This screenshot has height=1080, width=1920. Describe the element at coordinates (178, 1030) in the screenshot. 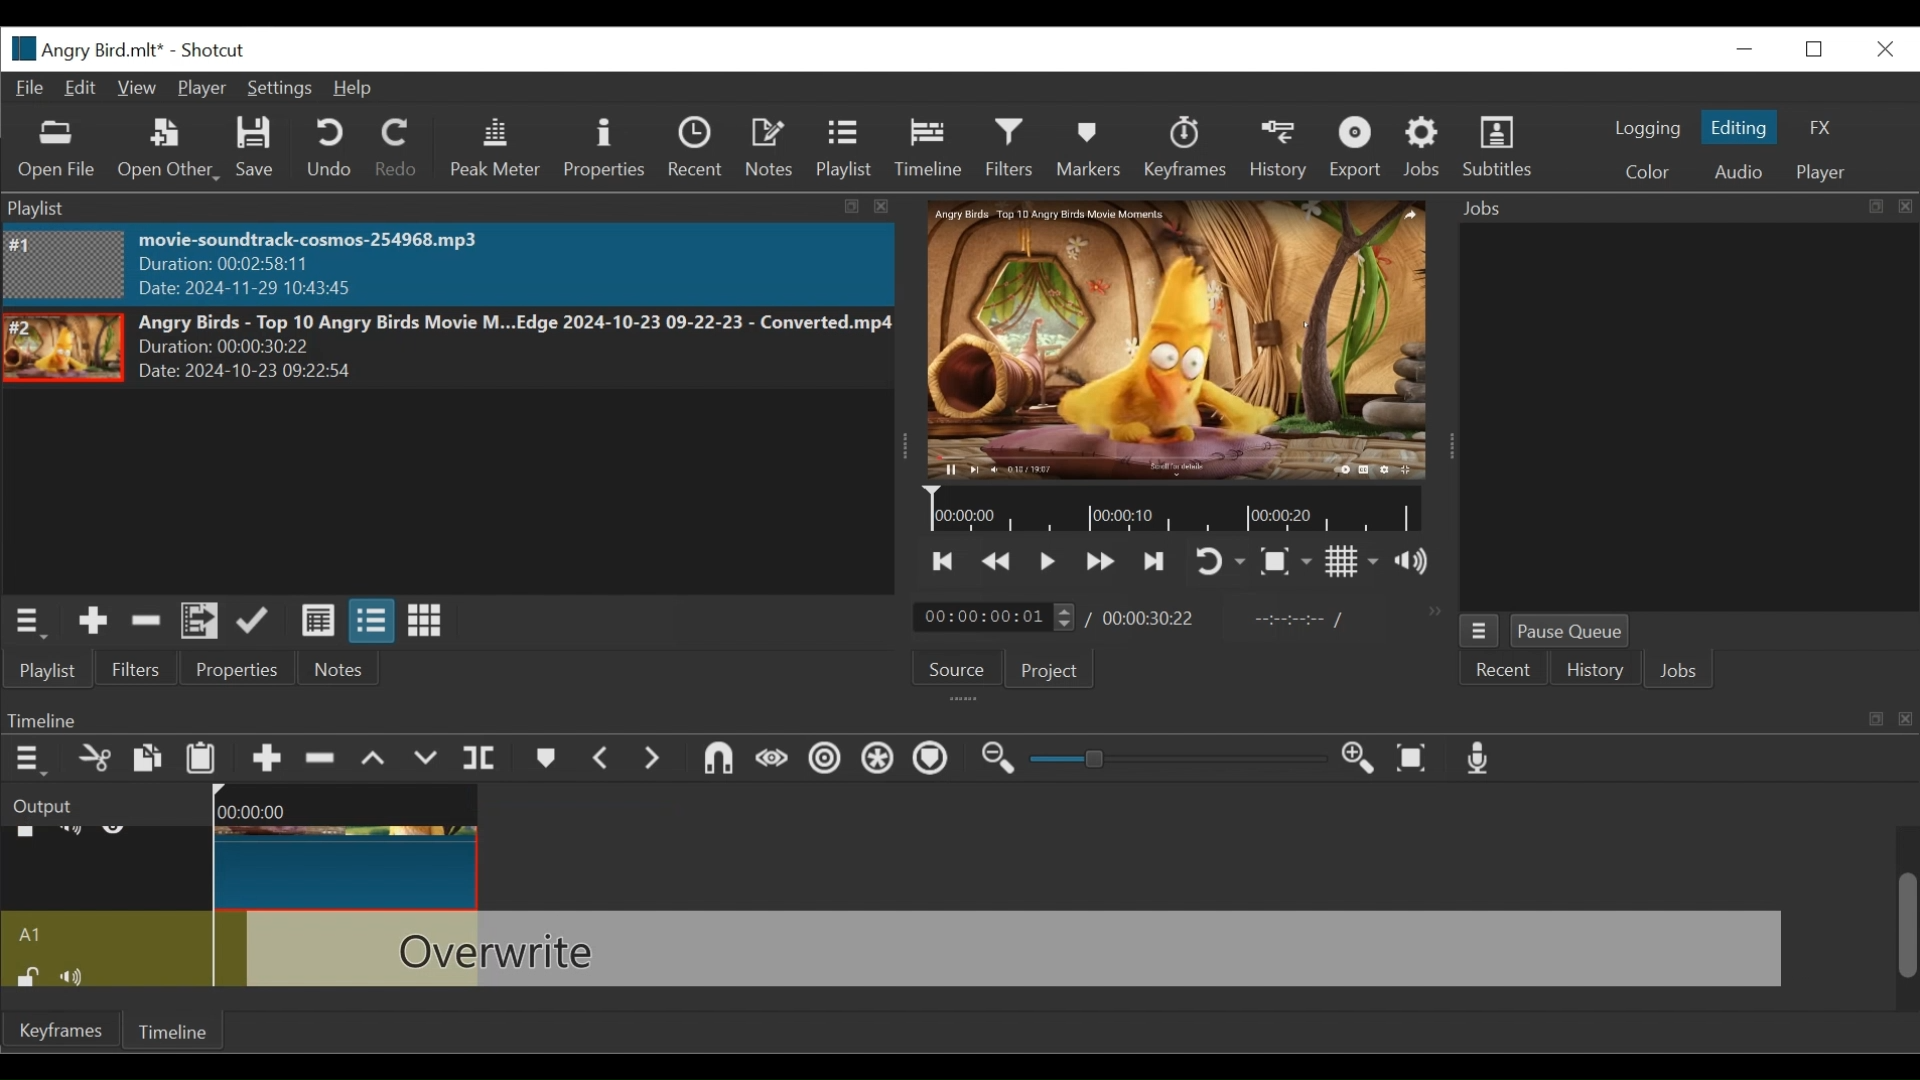

I see `Timeline` at that location.